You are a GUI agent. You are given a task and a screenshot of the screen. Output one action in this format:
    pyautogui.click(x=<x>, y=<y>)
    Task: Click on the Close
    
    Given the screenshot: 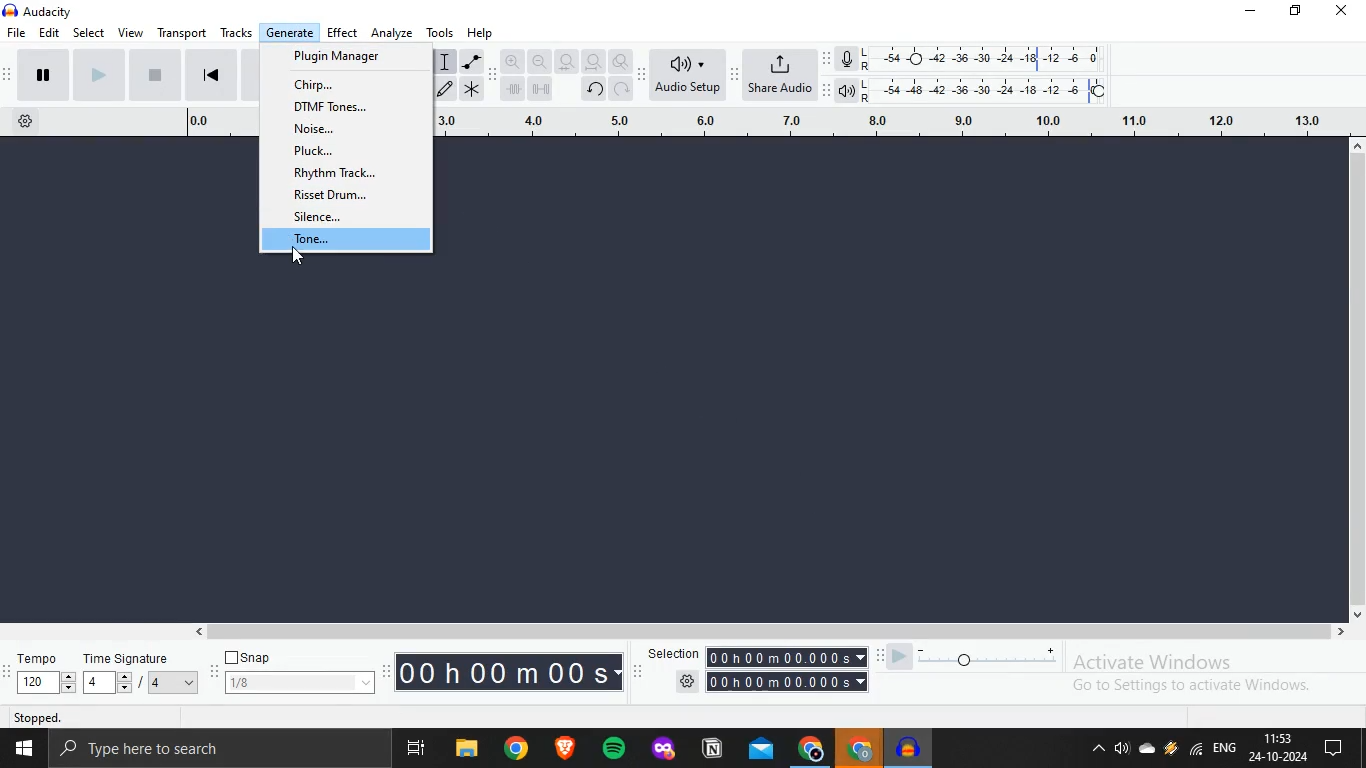 What is the action you would take?
    pyautogui.click(x=1348, y=16)
    